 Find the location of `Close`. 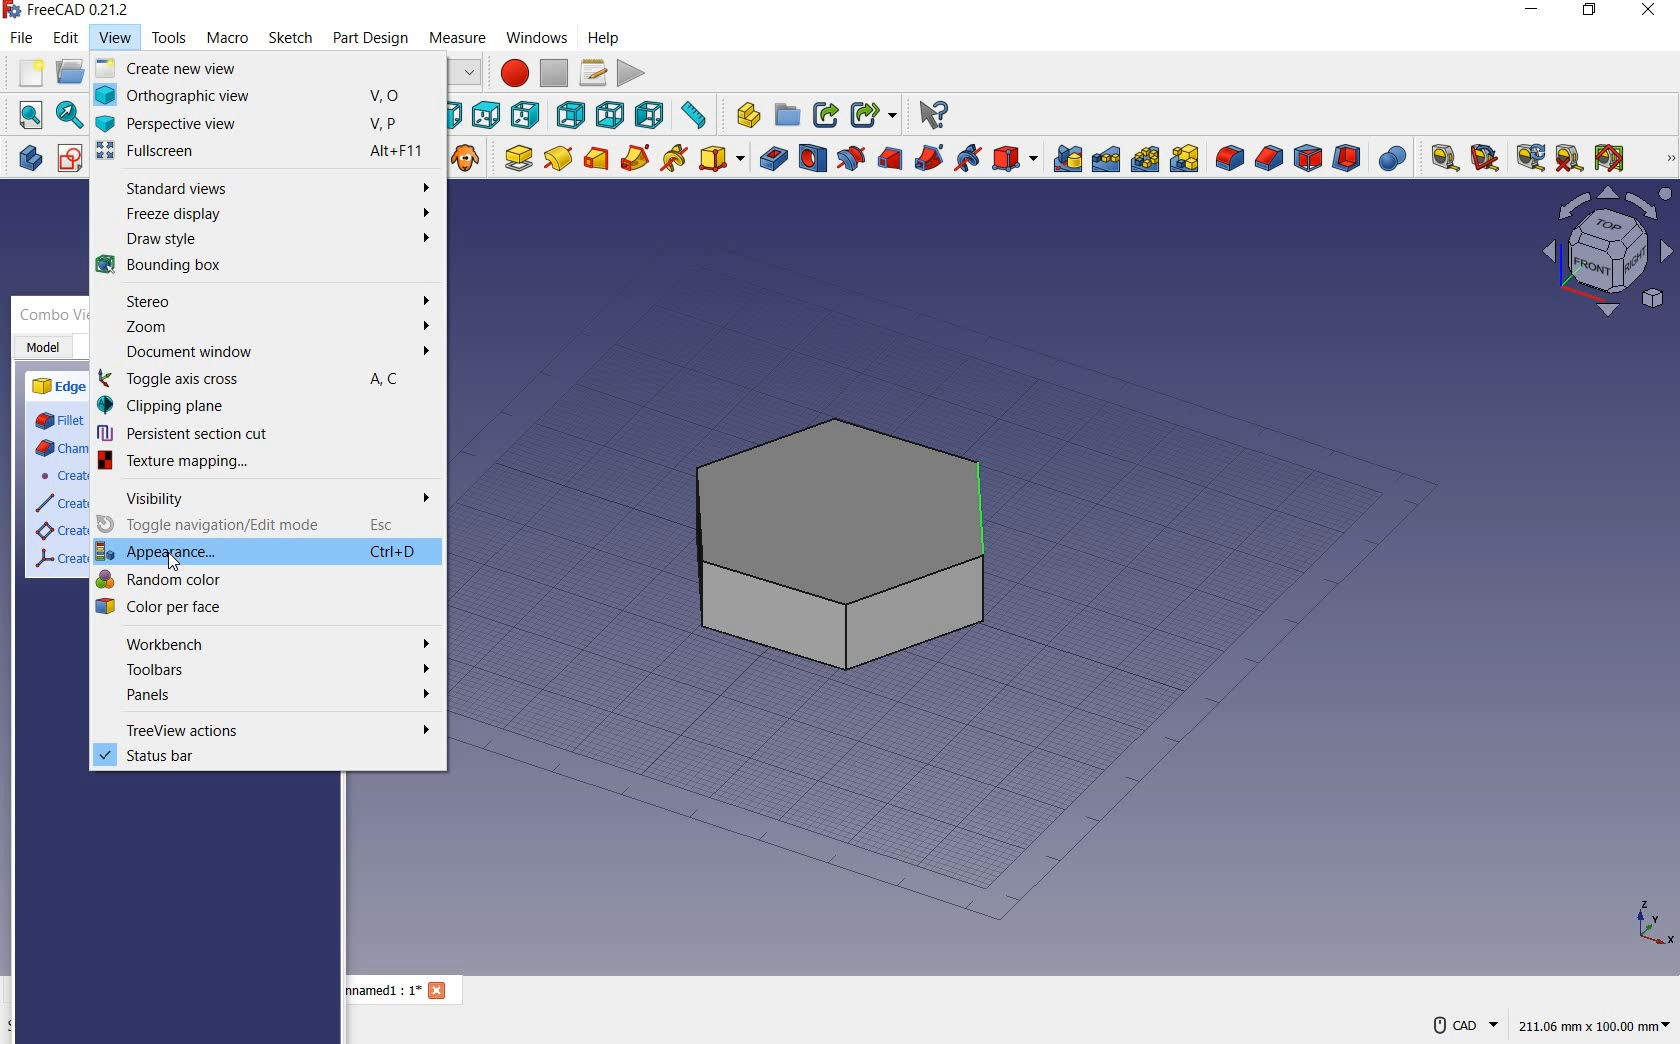

Close is located at coordinates (440, 992).